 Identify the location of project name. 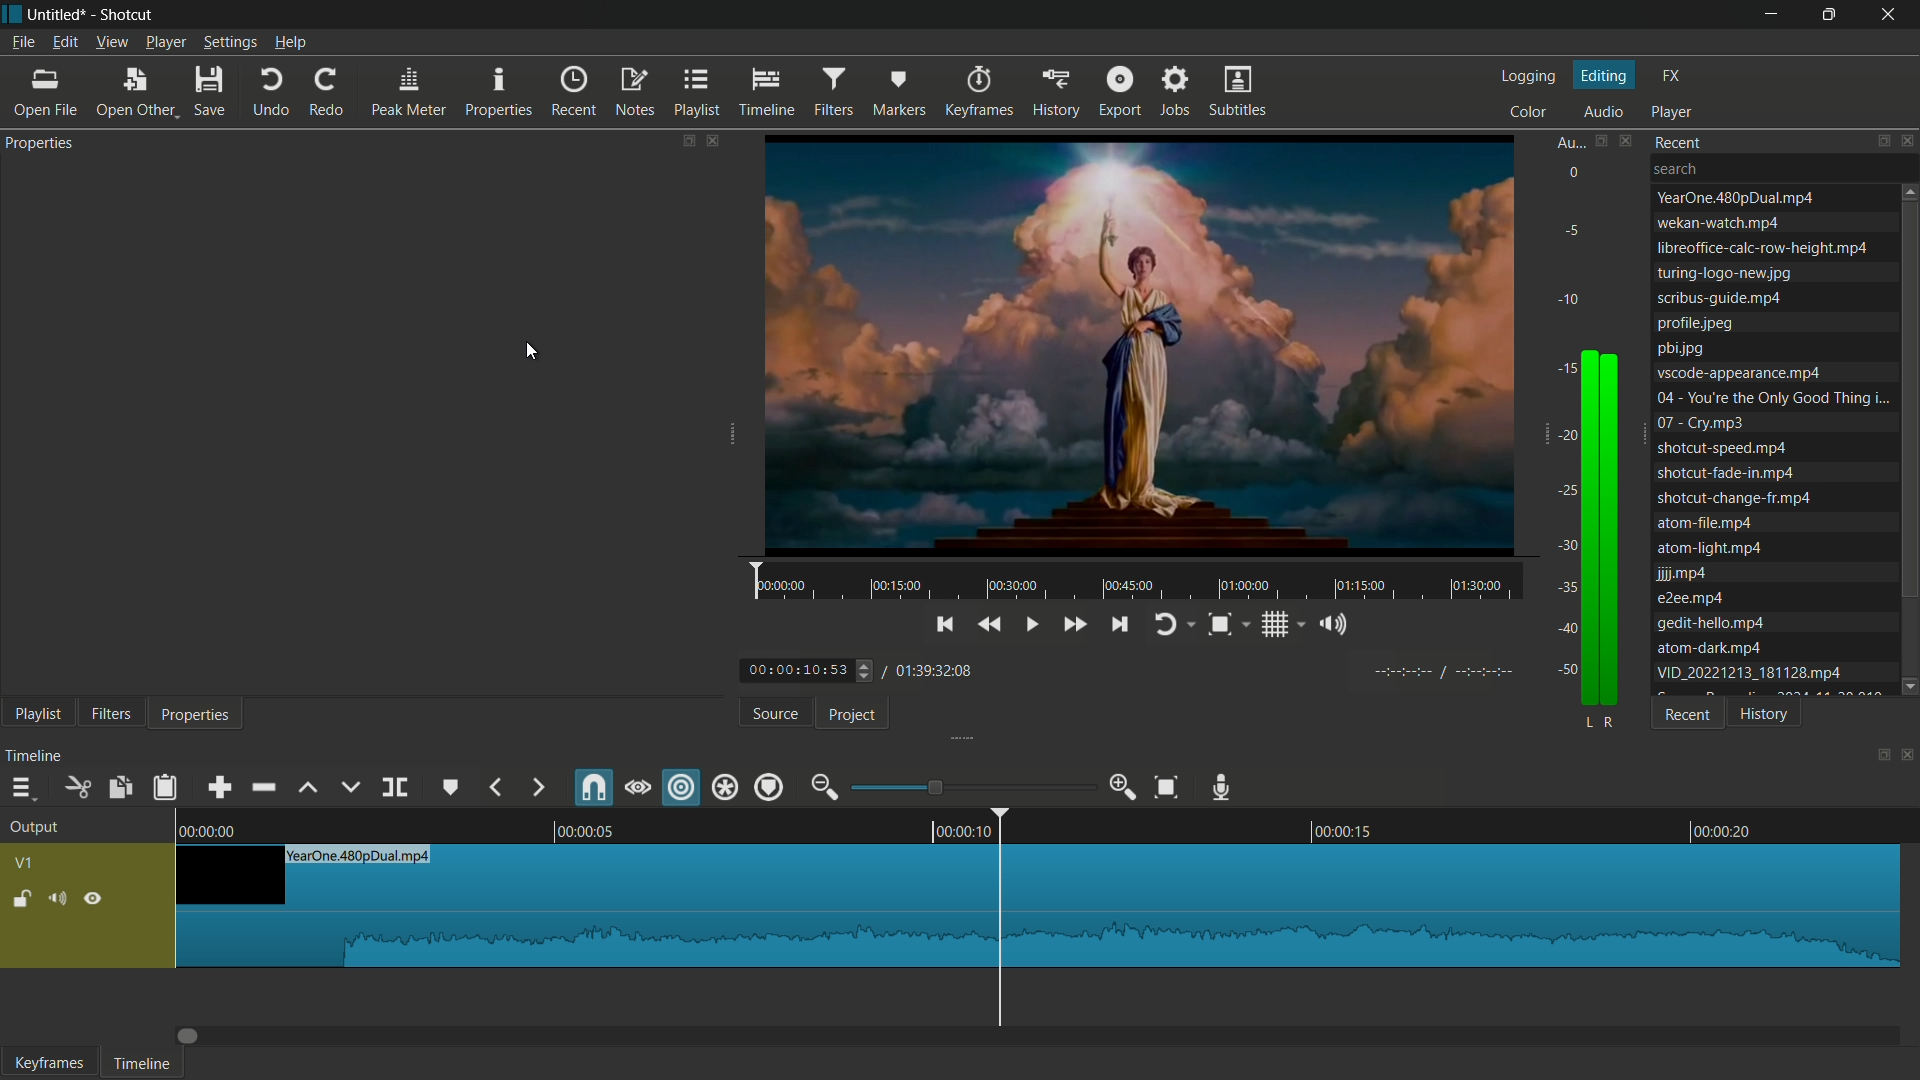
(59, 14).